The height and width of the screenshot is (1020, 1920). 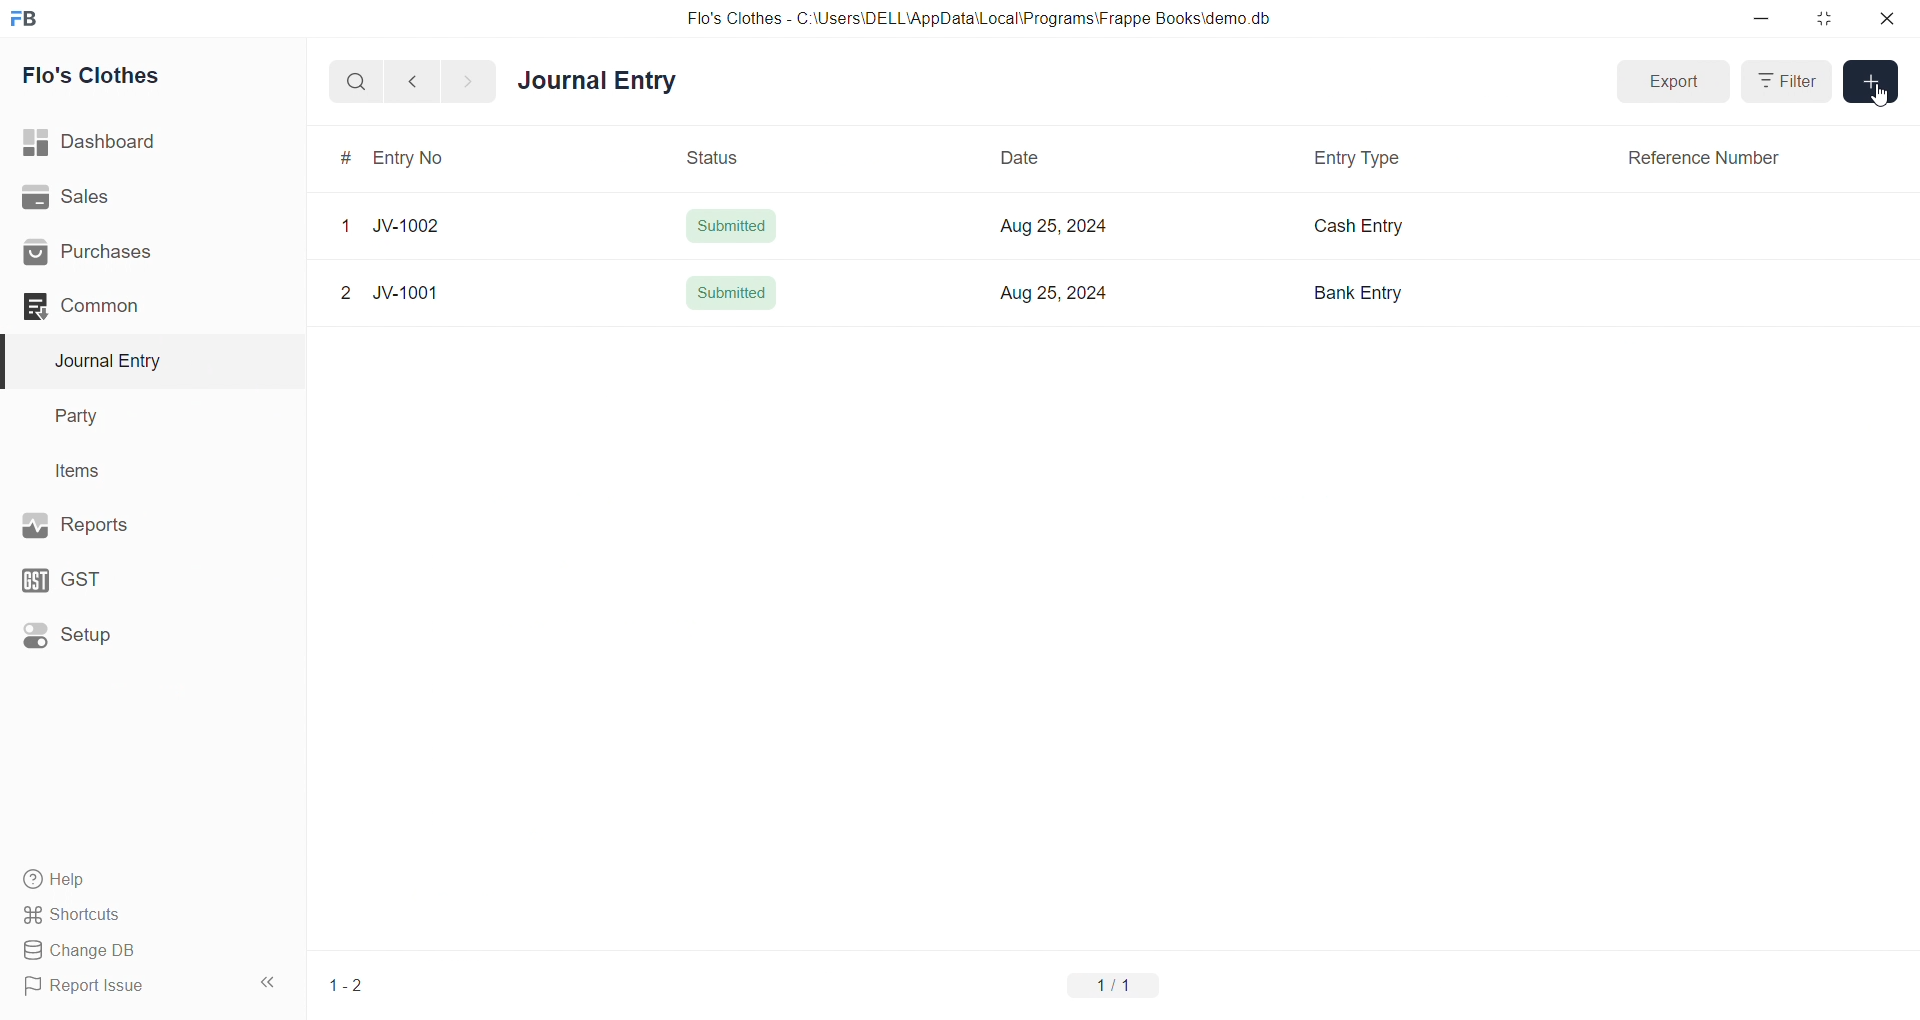 What do you see at coordinates (143, 253) in the screenshot?
I see `Purchases` at bounding box center [143, 253].